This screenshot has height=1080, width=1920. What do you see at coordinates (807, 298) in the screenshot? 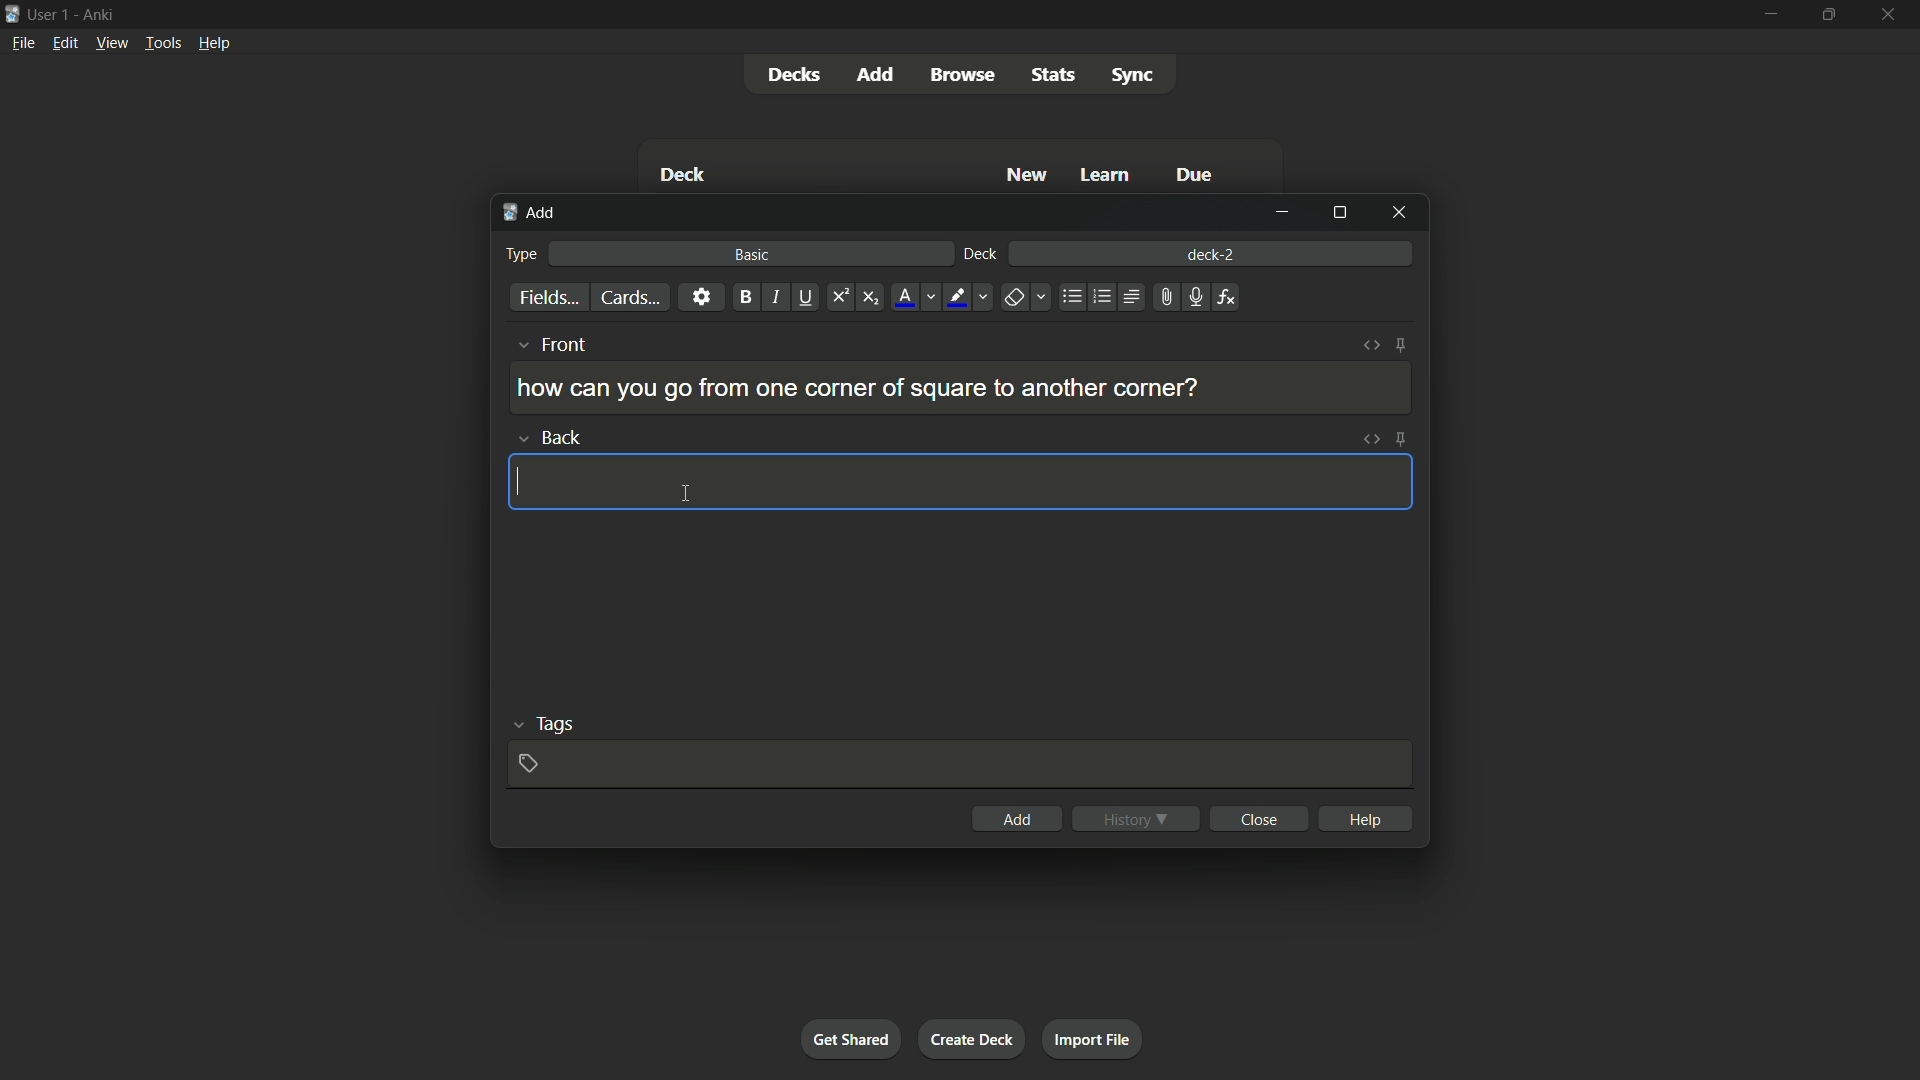
I see `underline` at bounding box center [807, 298].